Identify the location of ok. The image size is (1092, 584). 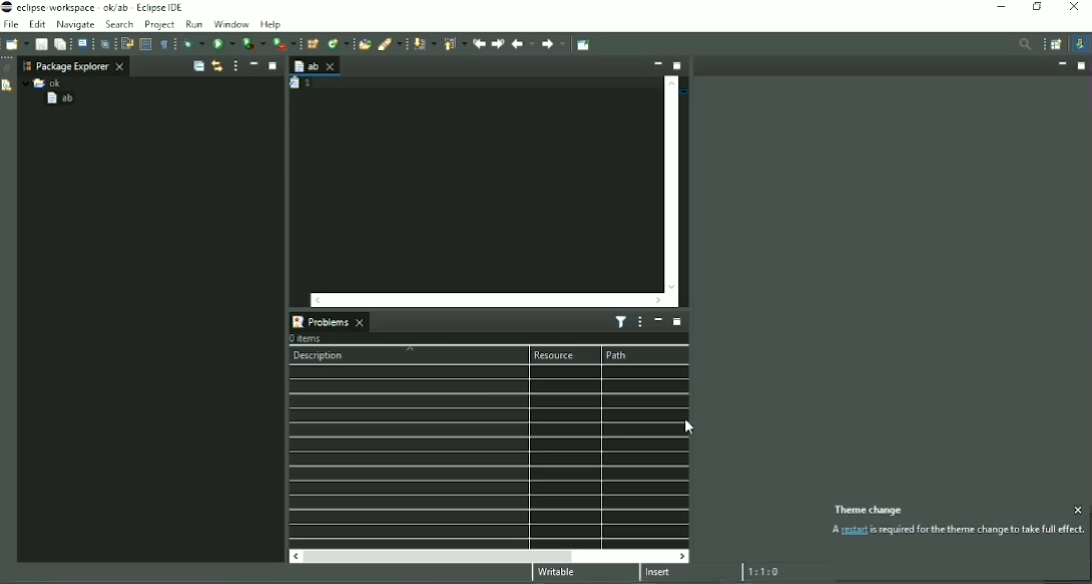
(47, 83).